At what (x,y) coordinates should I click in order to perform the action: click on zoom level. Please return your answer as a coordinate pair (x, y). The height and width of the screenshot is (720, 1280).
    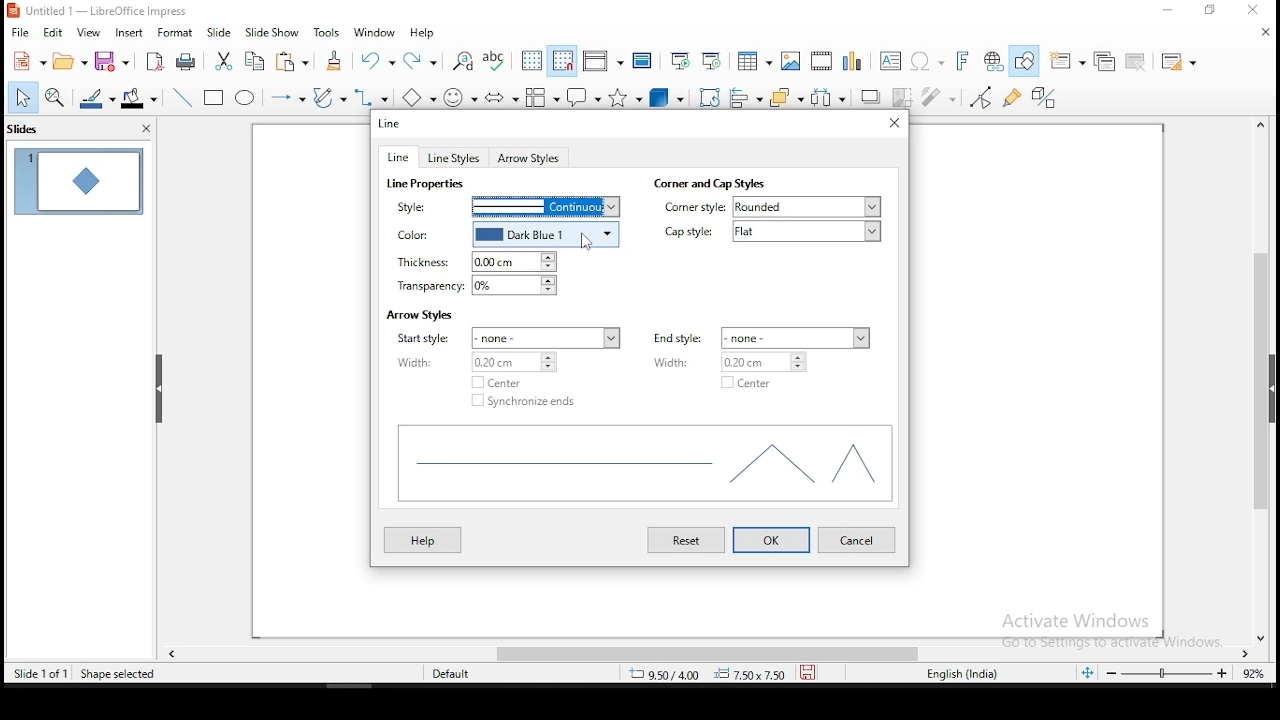
    Looking at the image, I should click on (1167, 673).